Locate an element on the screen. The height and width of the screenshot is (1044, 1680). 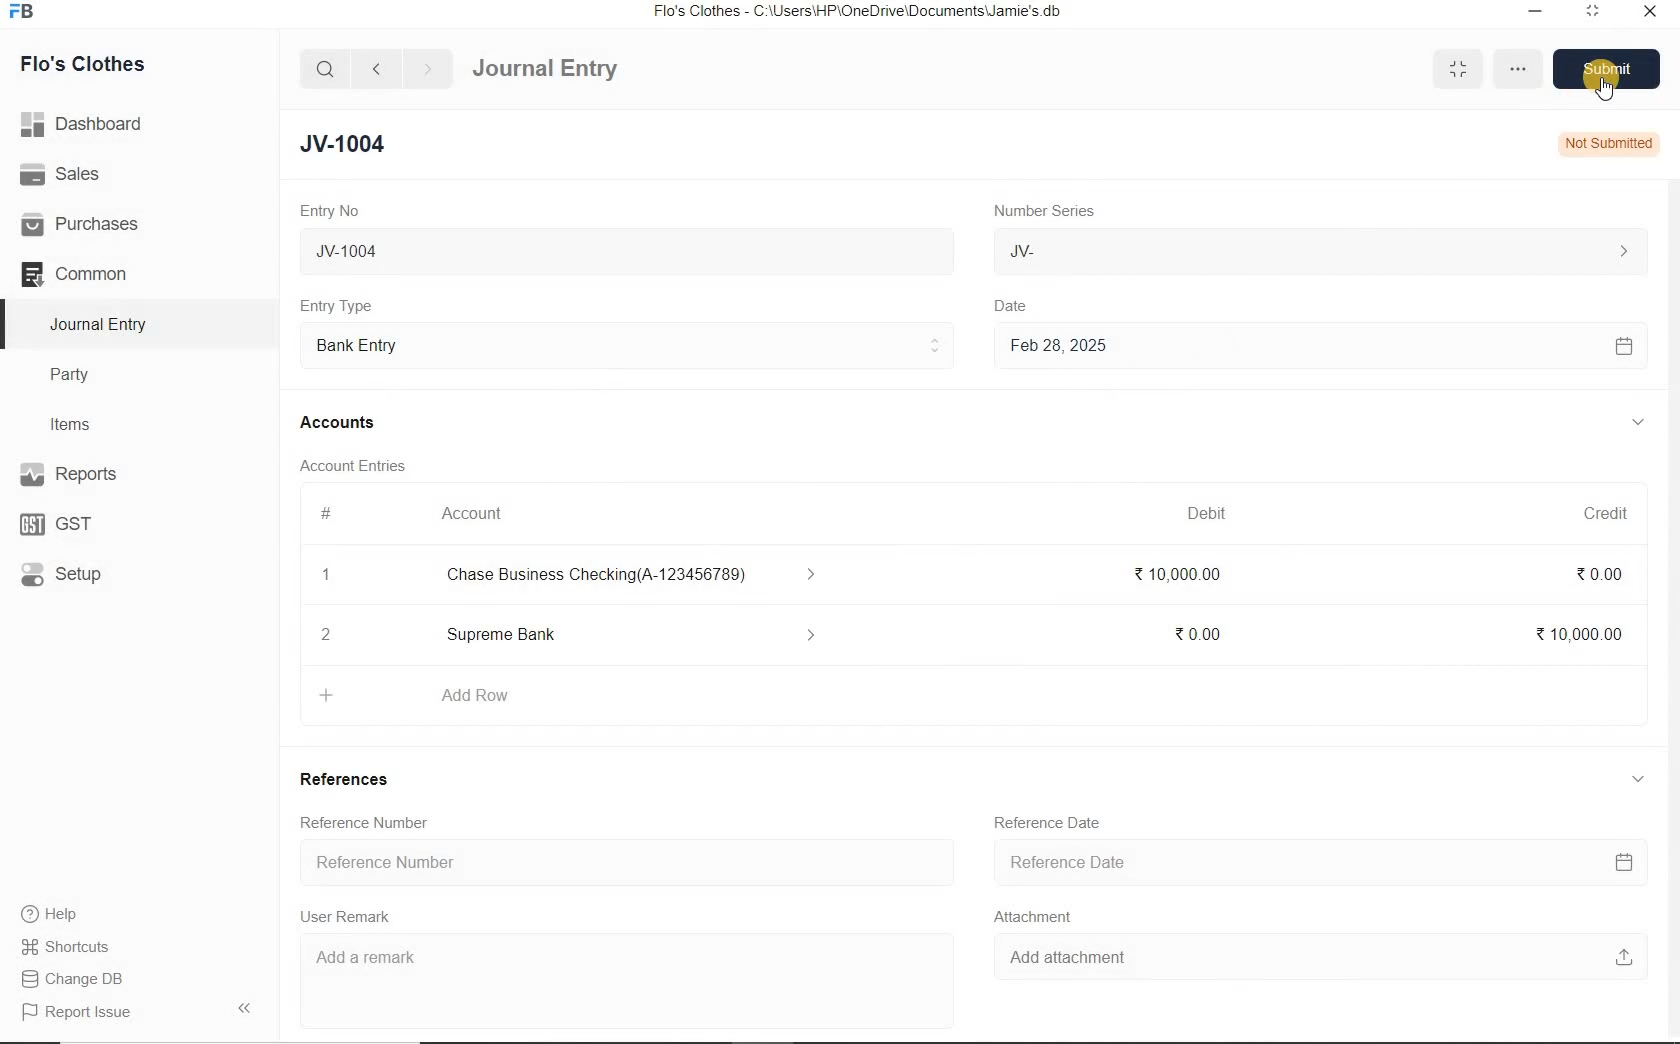
Journal Entry is located at coordinates (101, 324).